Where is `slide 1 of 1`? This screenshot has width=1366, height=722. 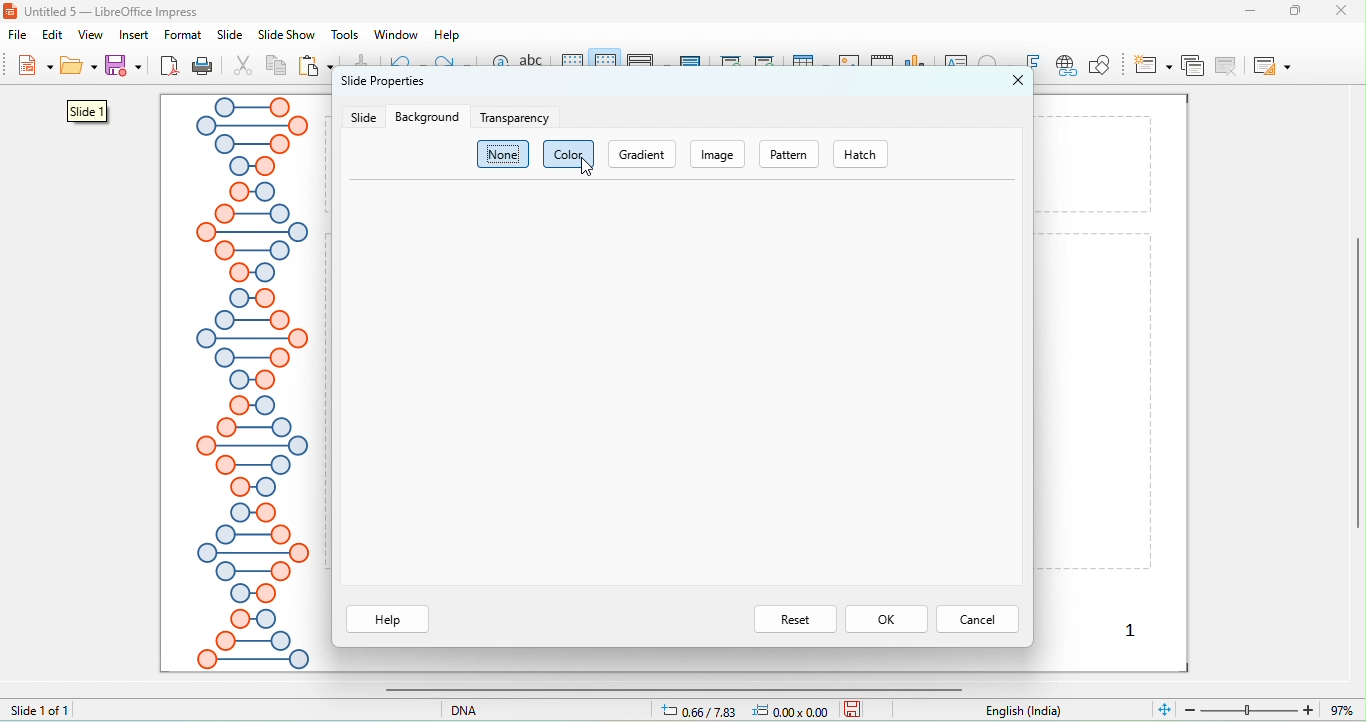
slide 1 of 1 is located at coordinates (40, 709).